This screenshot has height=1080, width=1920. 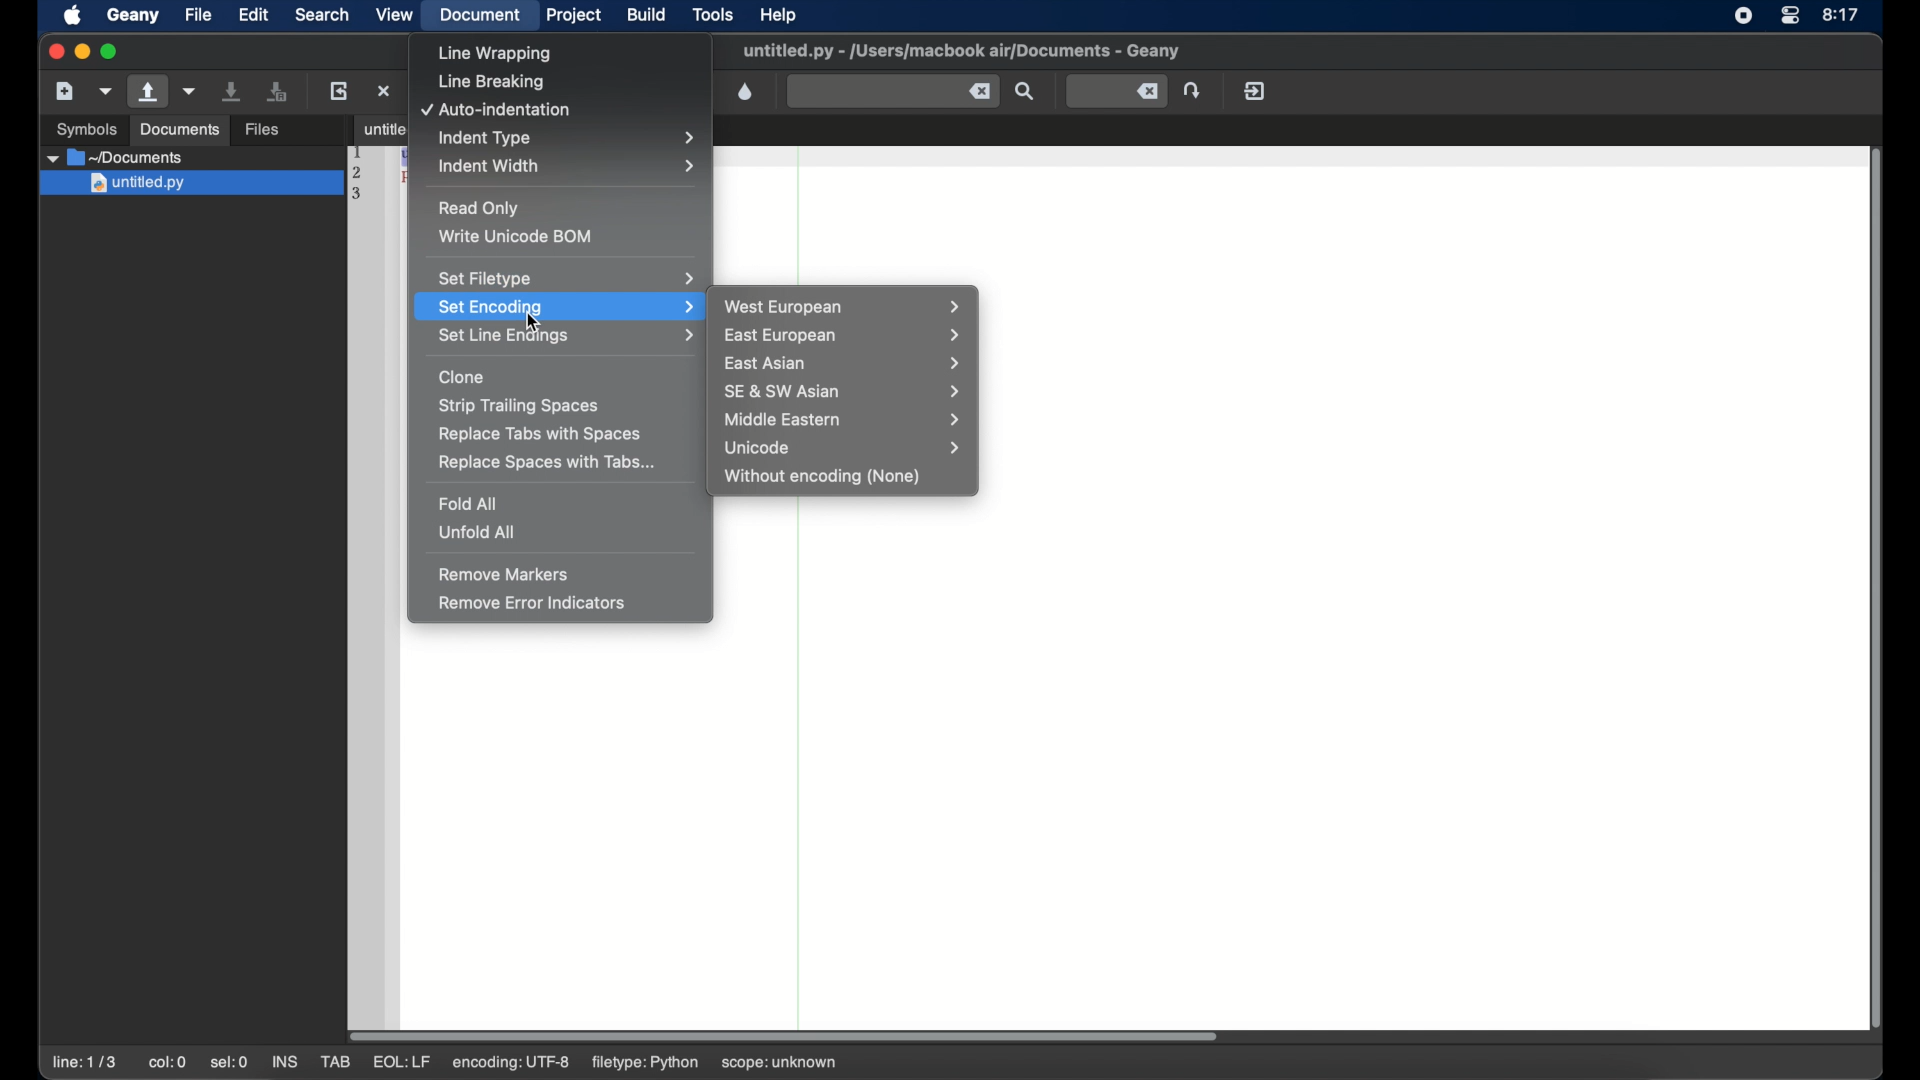 I want to click on set line endings menu, so click(x=565, y=336).